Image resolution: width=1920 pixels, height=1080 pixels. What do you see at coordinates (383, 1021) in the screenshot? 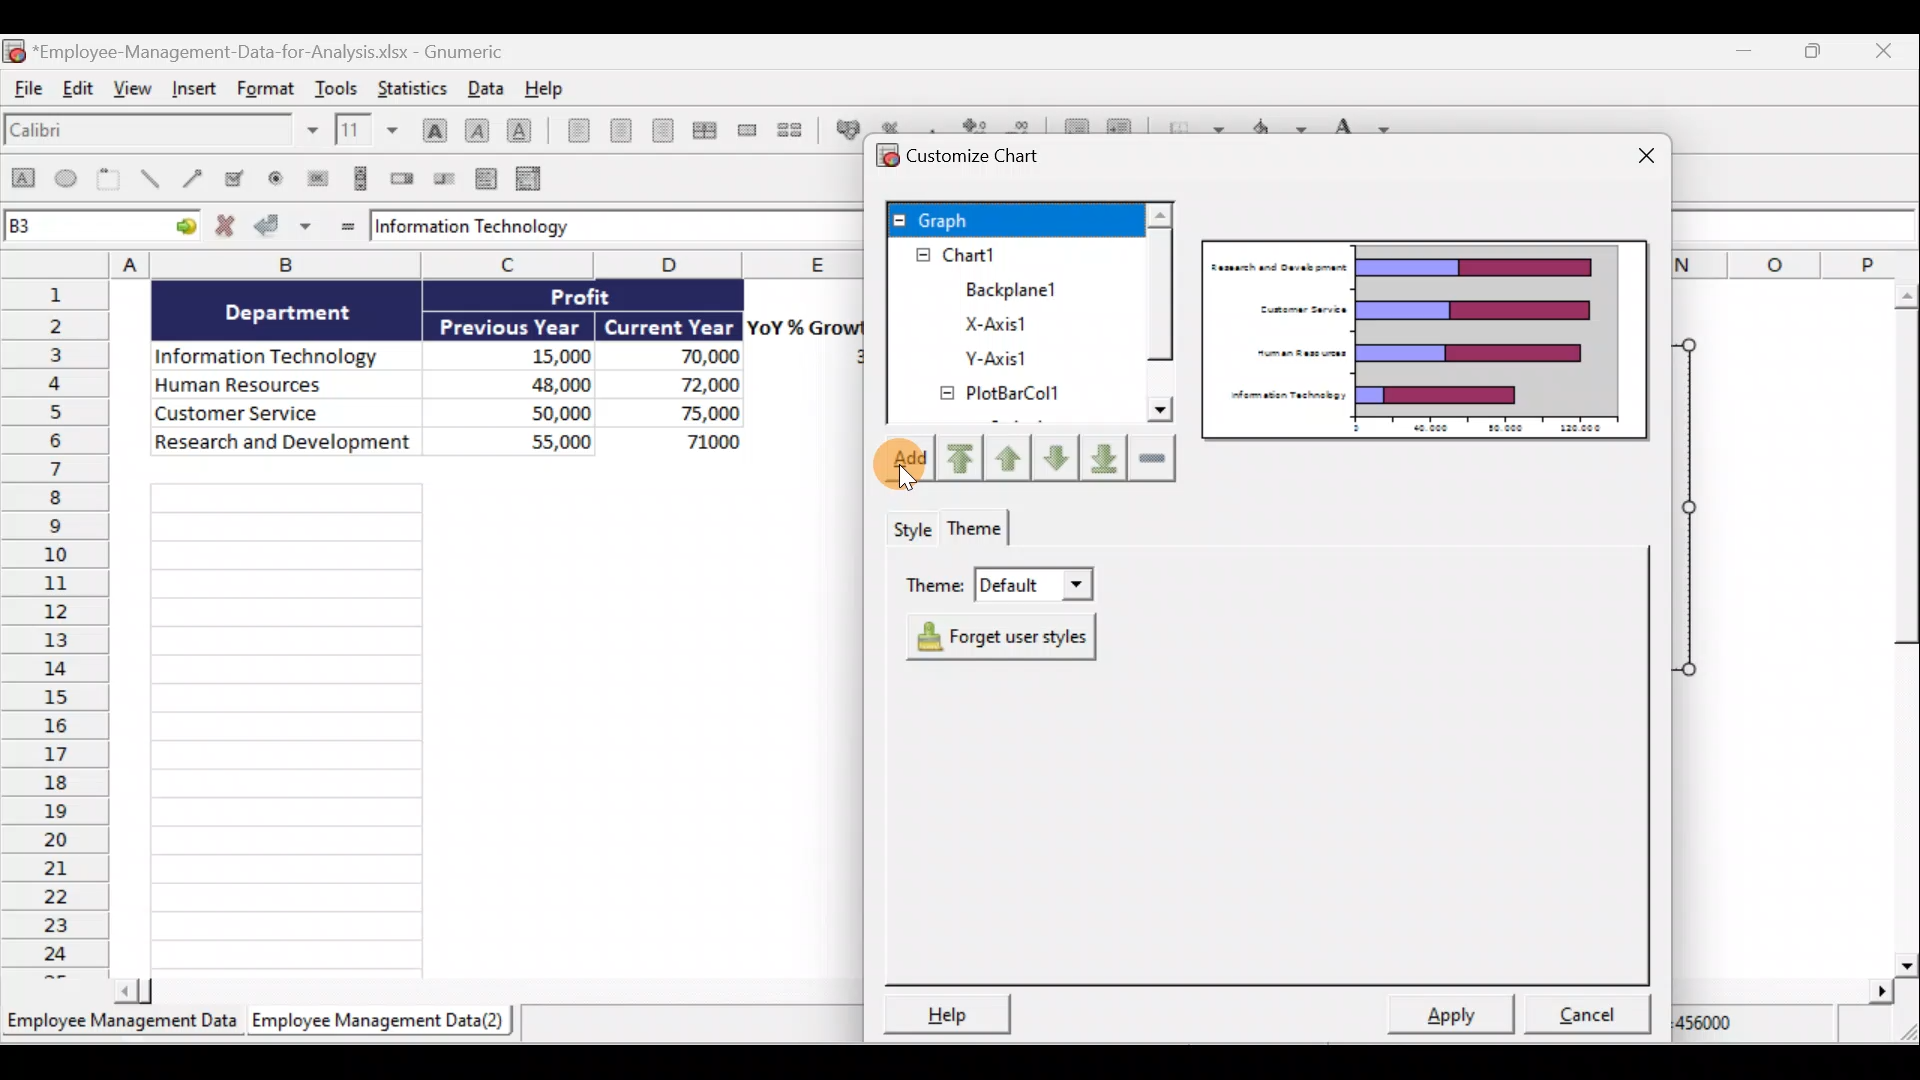
I see `Employee Management Data(2)` at bounding box center [383, 1021].